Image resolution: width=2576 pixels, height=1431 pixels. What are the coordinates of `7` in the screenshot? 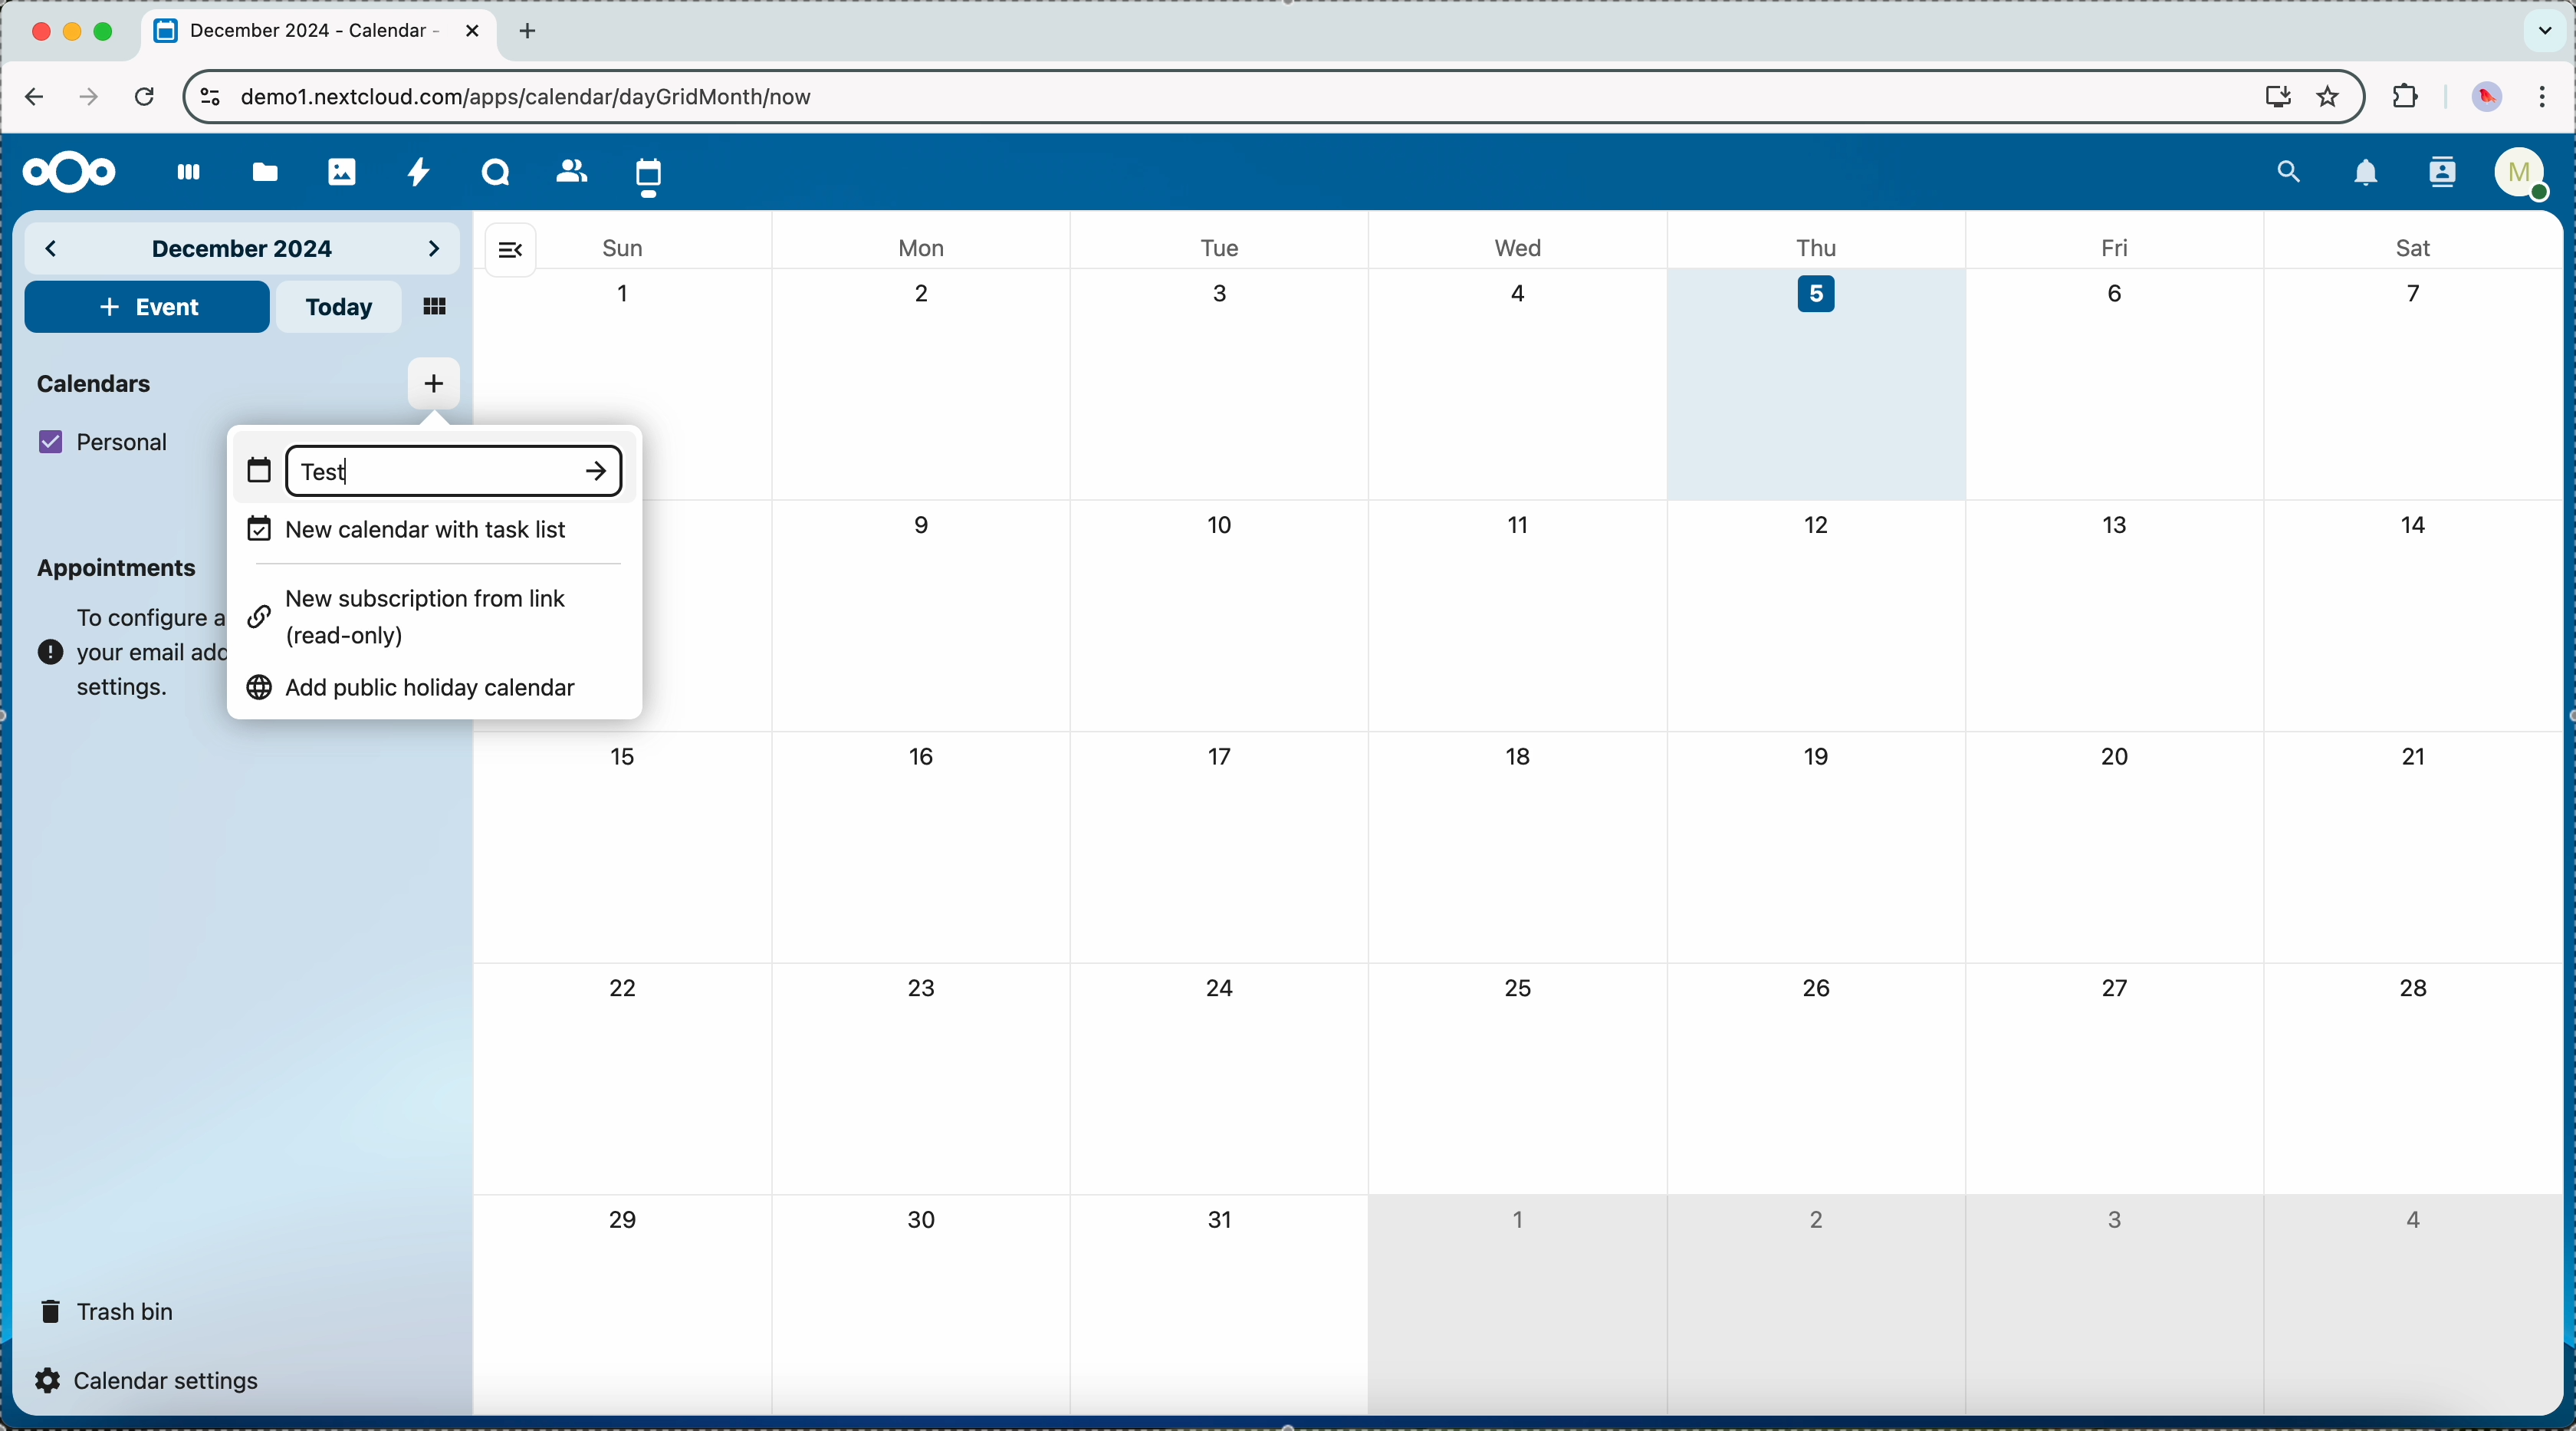 It's located at (2405, 295).